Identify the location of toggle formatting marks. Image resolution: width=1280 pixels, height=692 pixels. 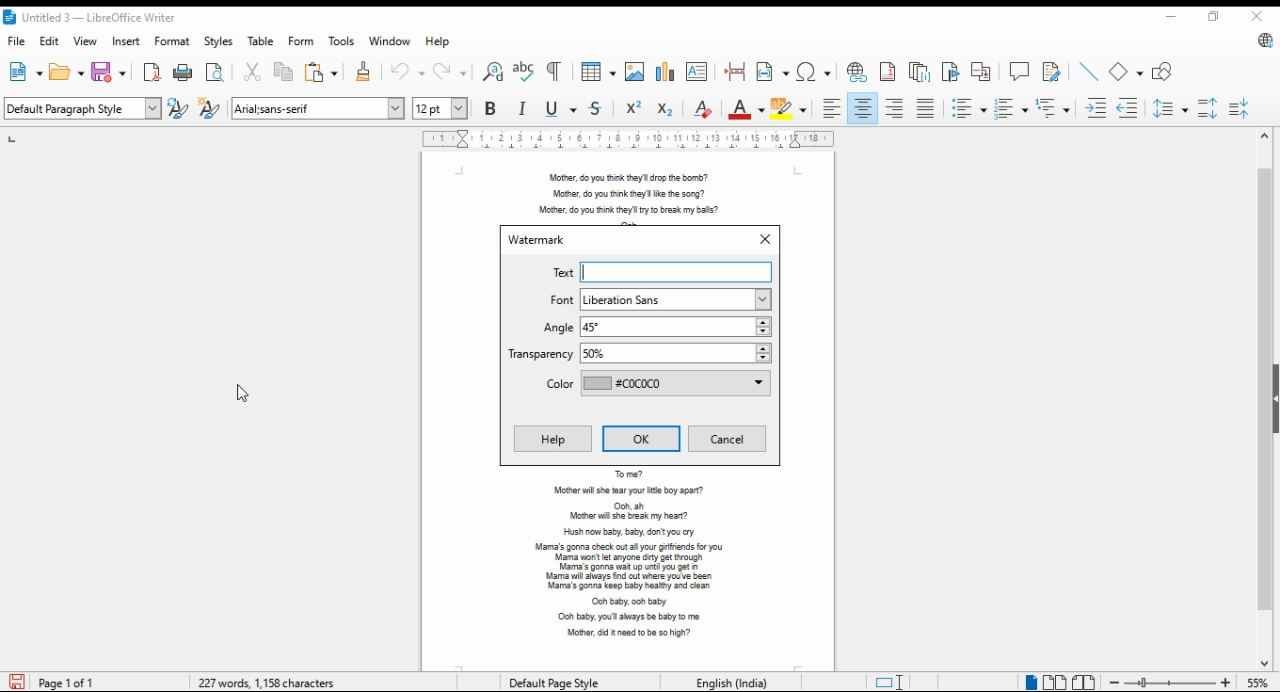
(556, 72).